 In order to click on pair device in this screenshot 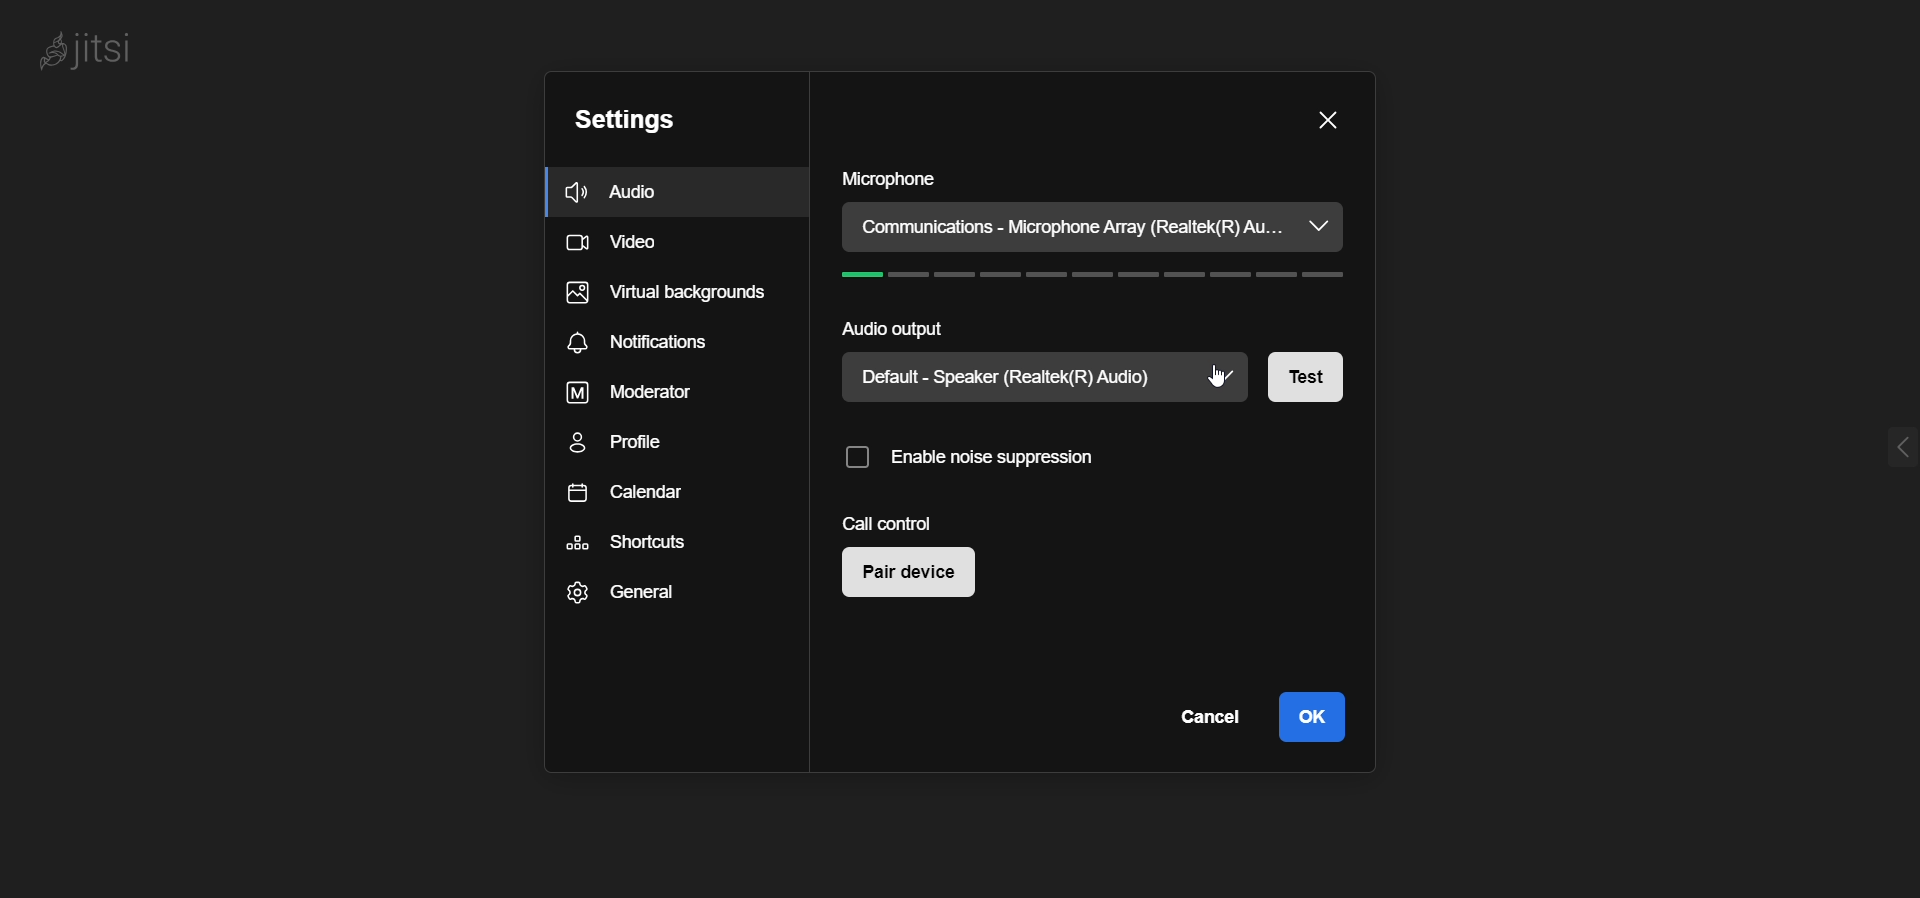, I will do `click(917, 576)`.